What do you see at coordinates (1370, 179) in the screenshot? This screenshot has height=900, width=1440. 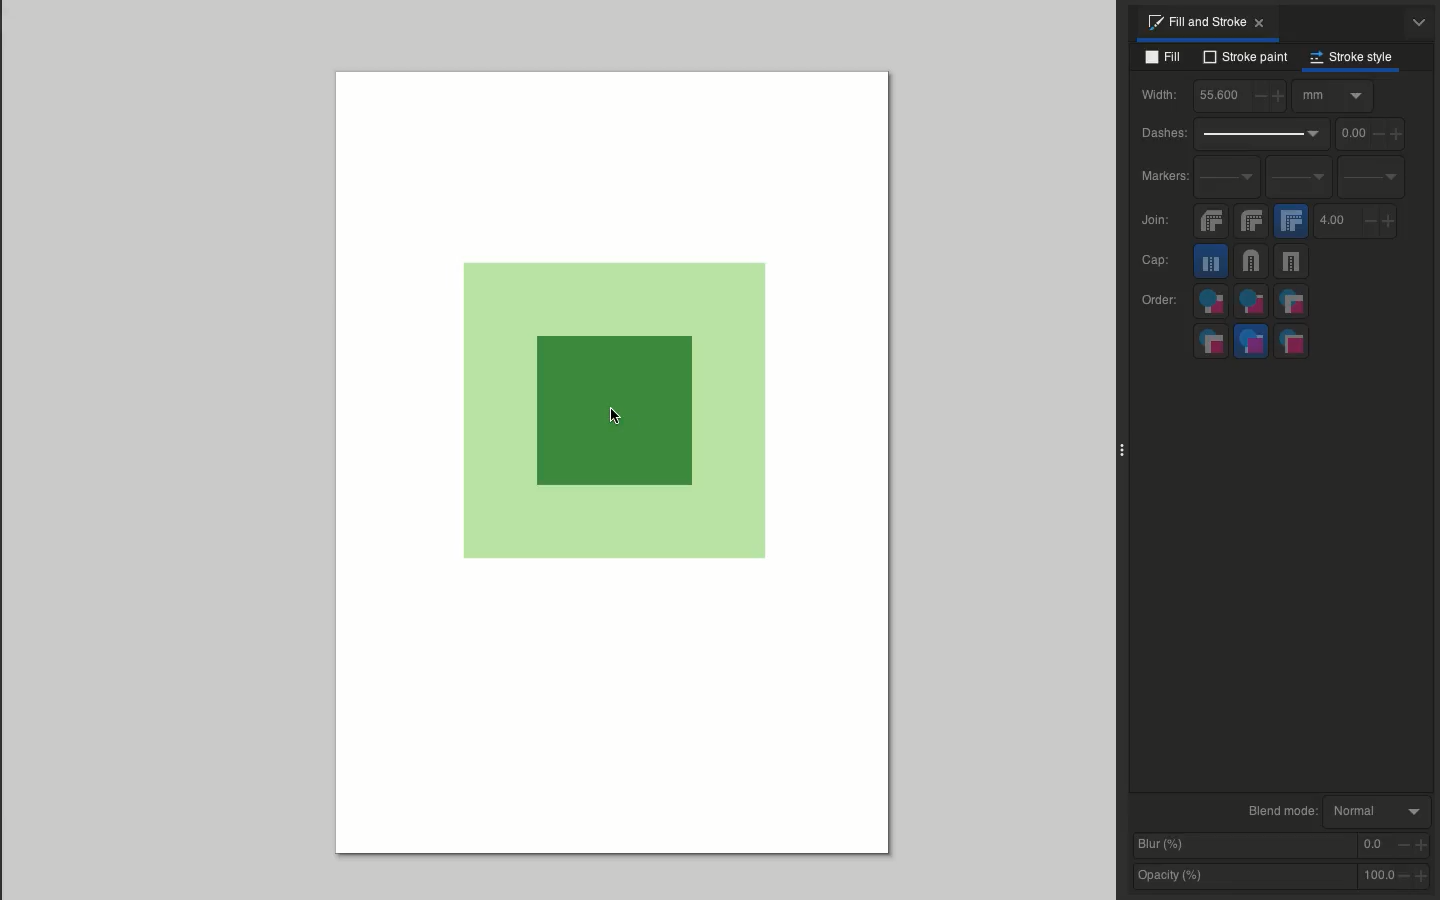 I see `End markers` at bounding box center [1370, 179].